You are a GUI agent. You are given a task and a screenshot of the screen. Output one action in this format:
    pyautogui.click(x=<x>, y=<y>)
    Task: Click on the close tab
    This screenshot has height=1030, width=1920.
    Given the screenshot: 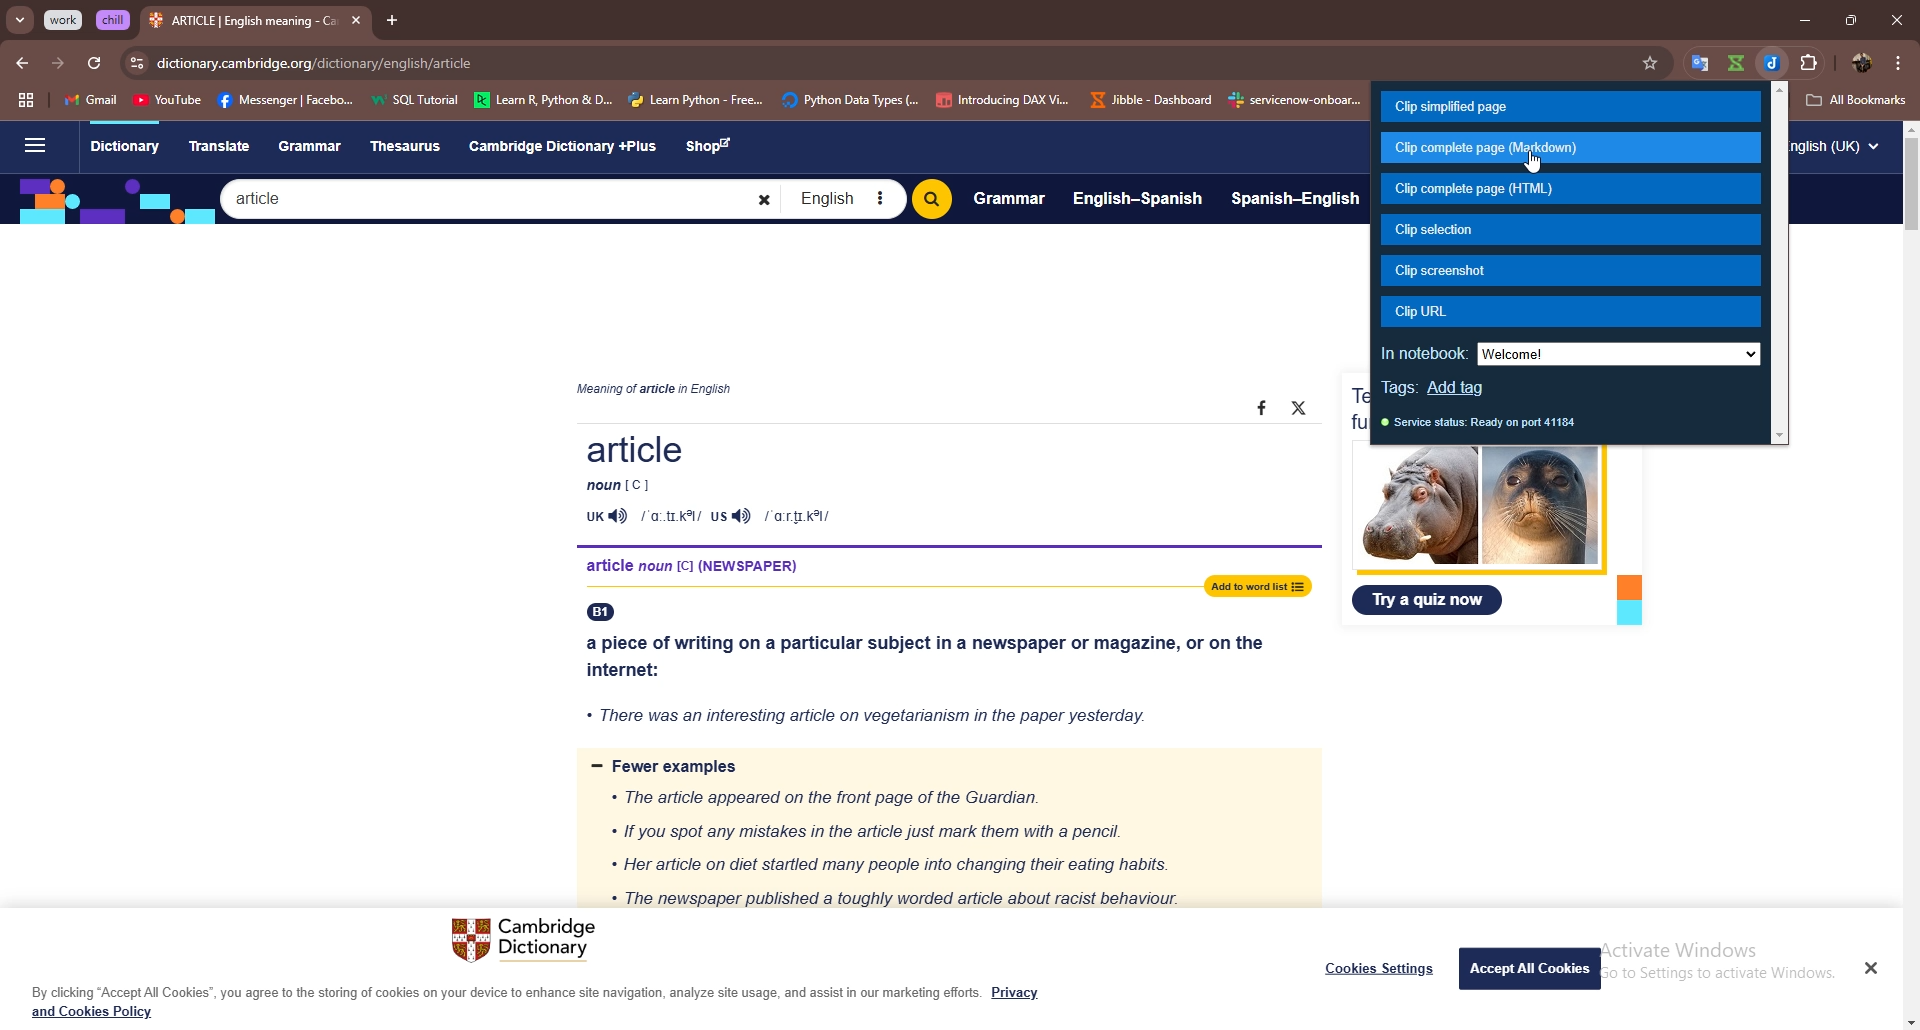 What is the action you would take?
    pyautogui.click(x=356, y=20)
    